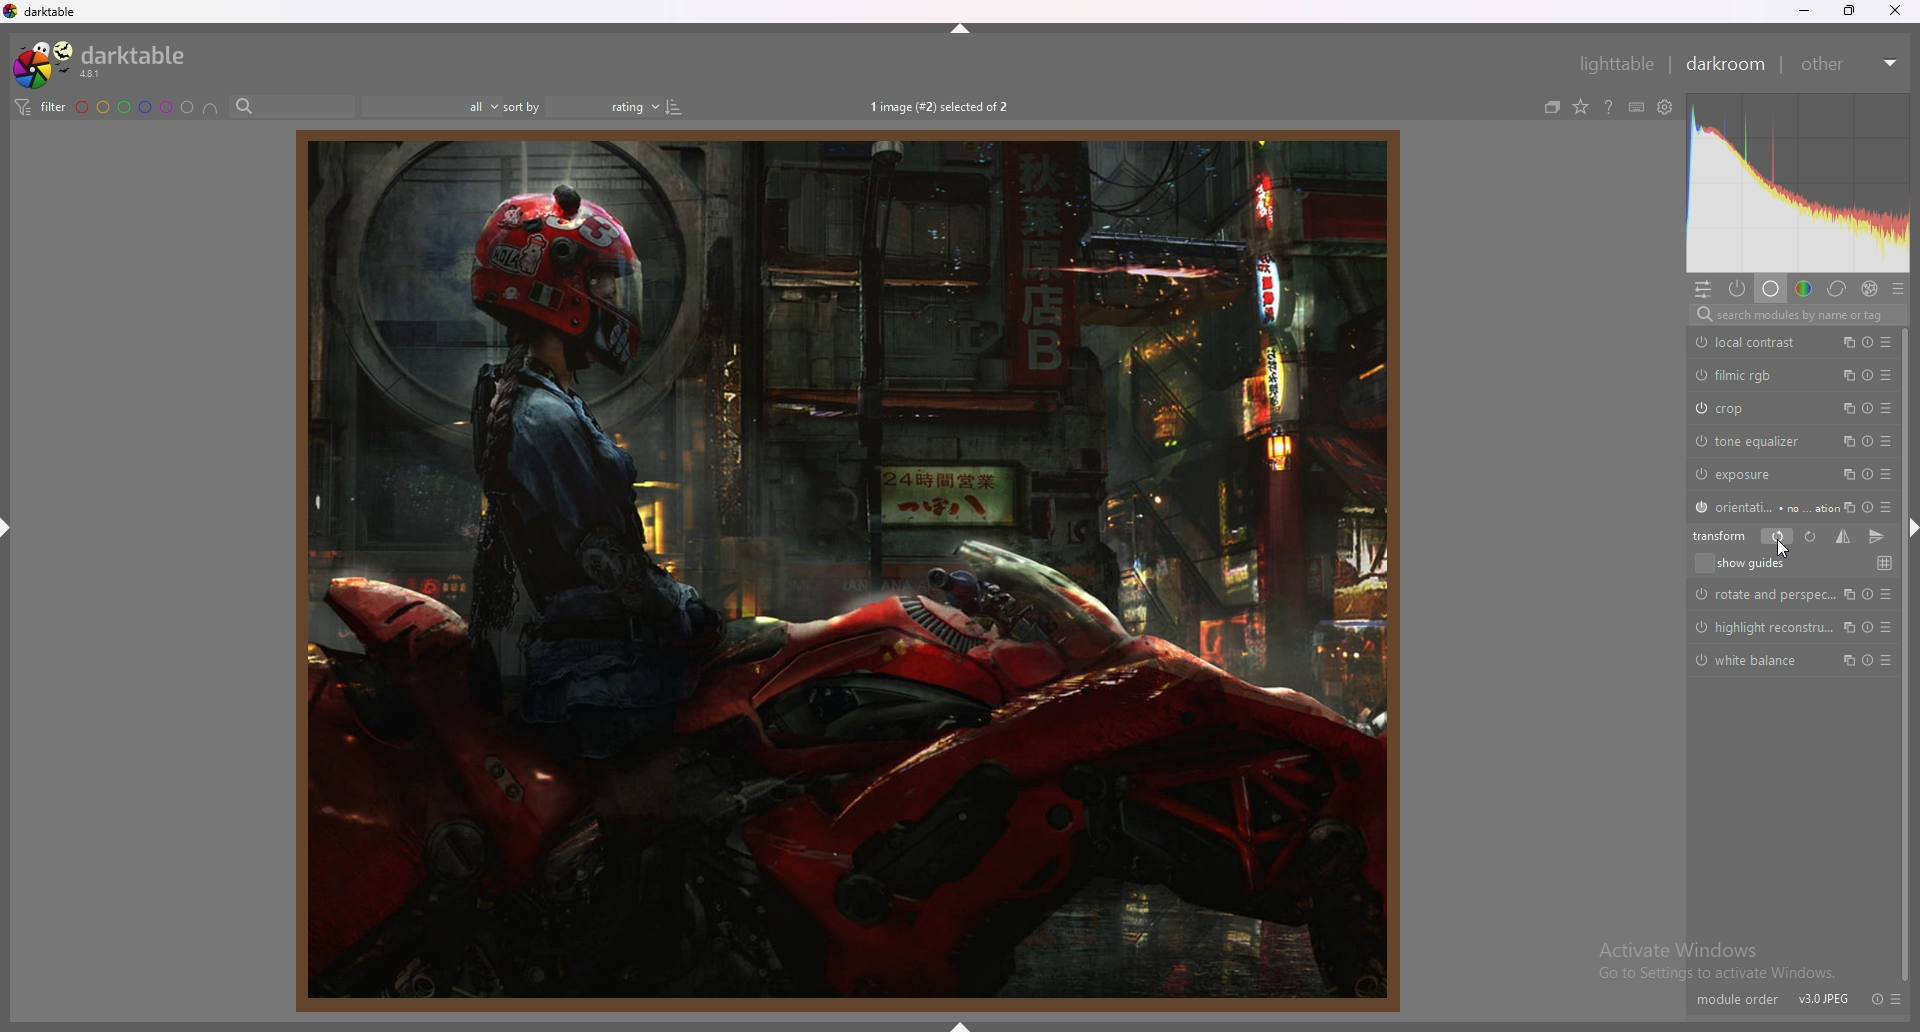  I want to click on presets, so click(1891, 342).